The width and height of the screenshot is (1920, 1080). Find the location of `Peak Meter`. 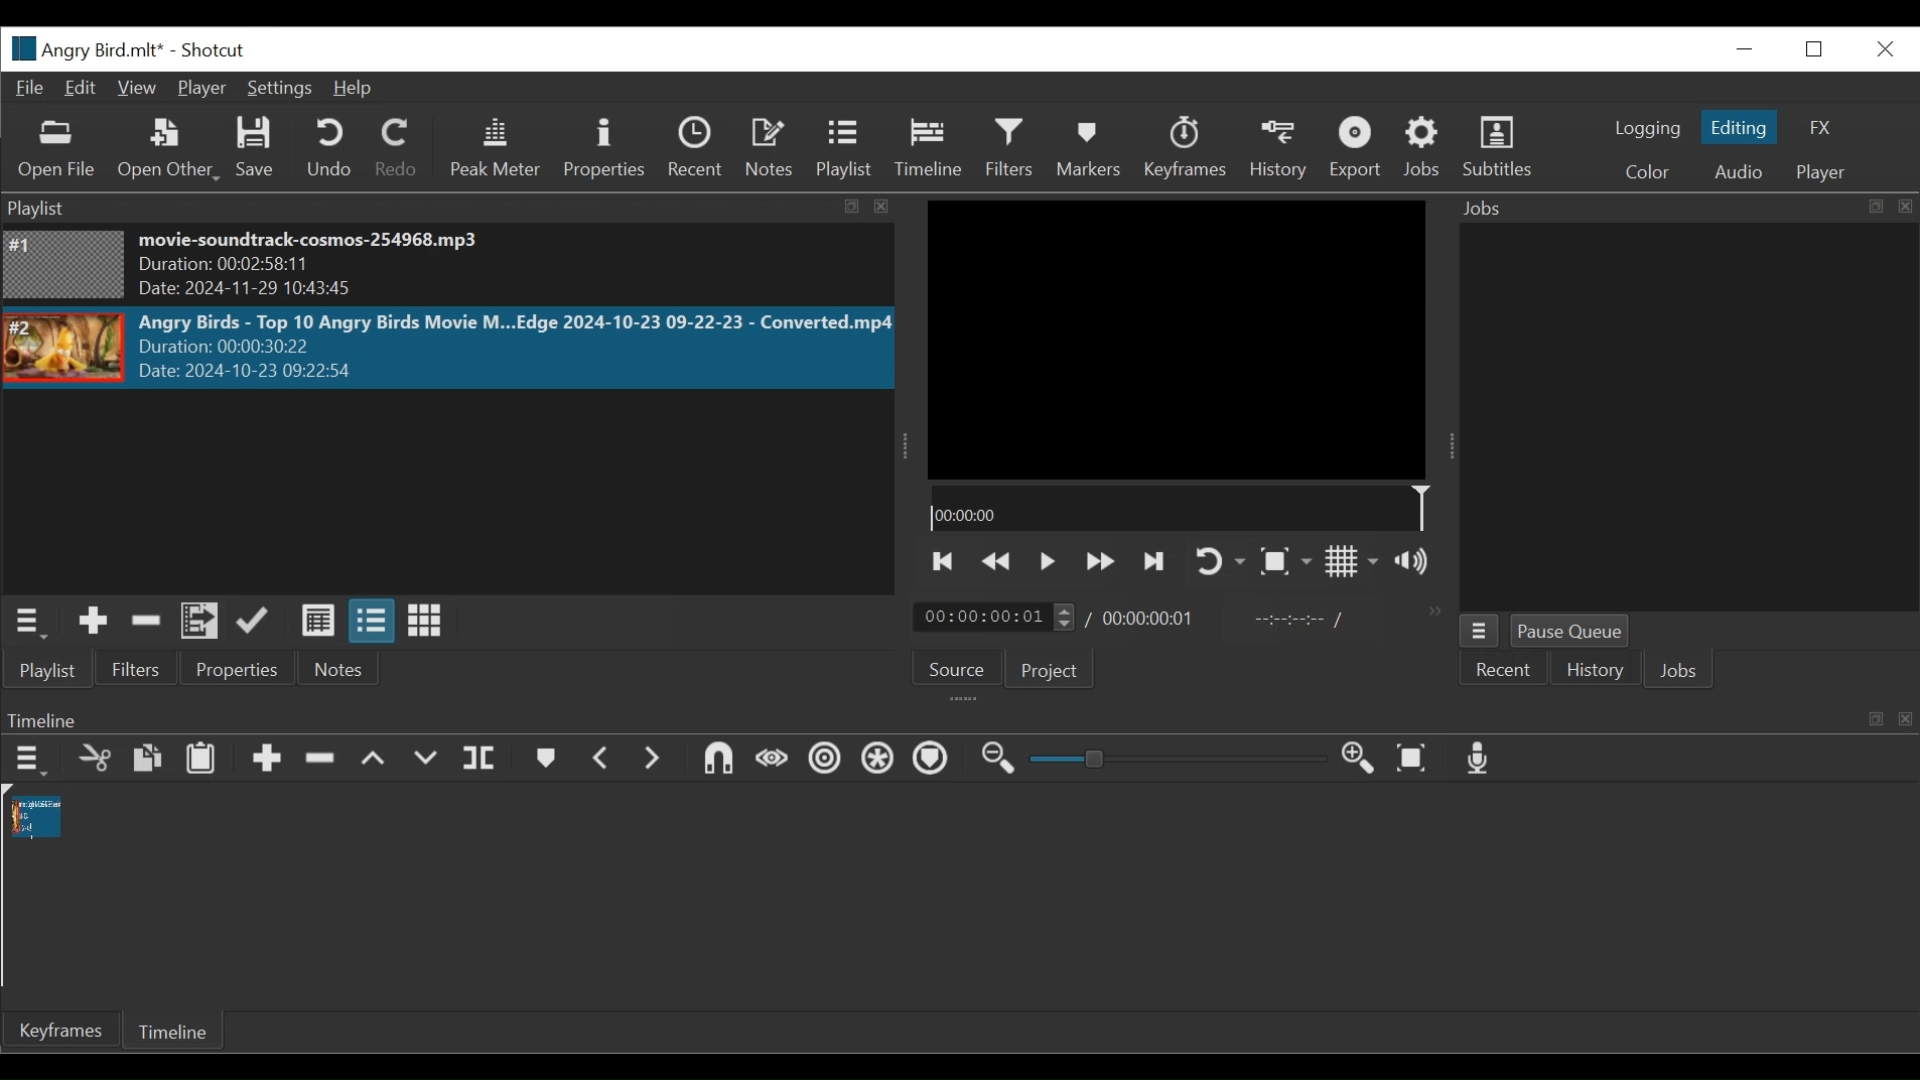

Peak Meter is located at coordinates (495, 150).